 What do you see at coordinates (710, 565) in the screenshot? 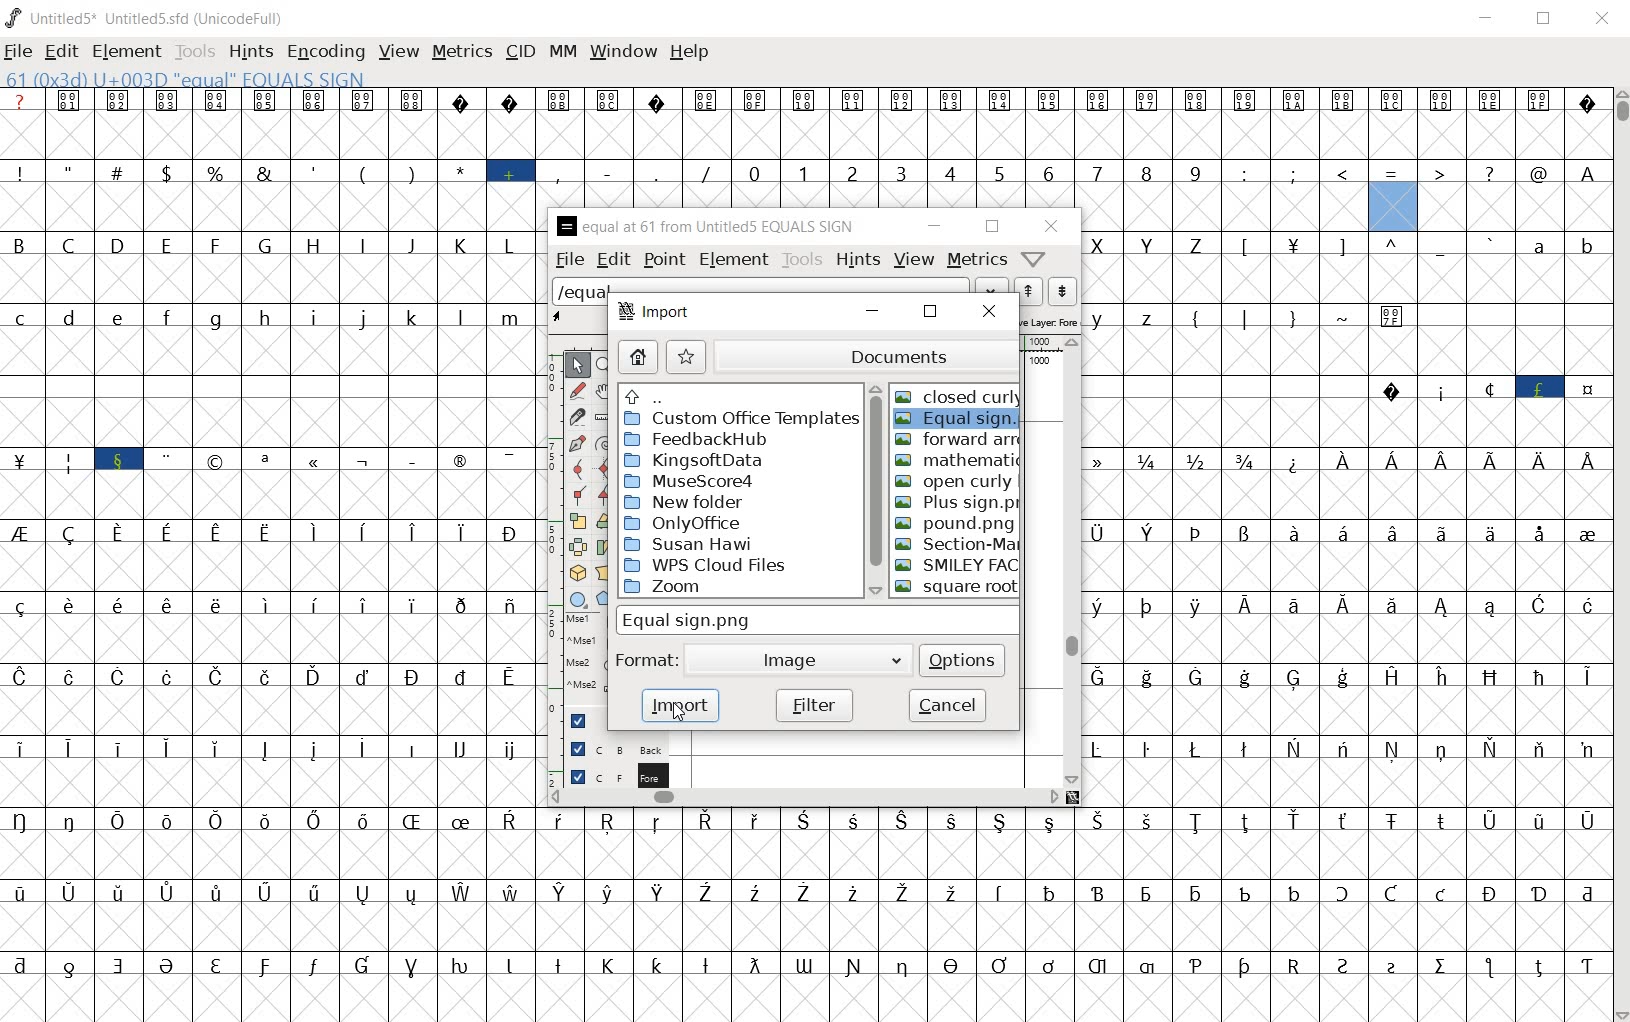
I see `WPS CLOUD FILES` at bounding box center [710, 565].